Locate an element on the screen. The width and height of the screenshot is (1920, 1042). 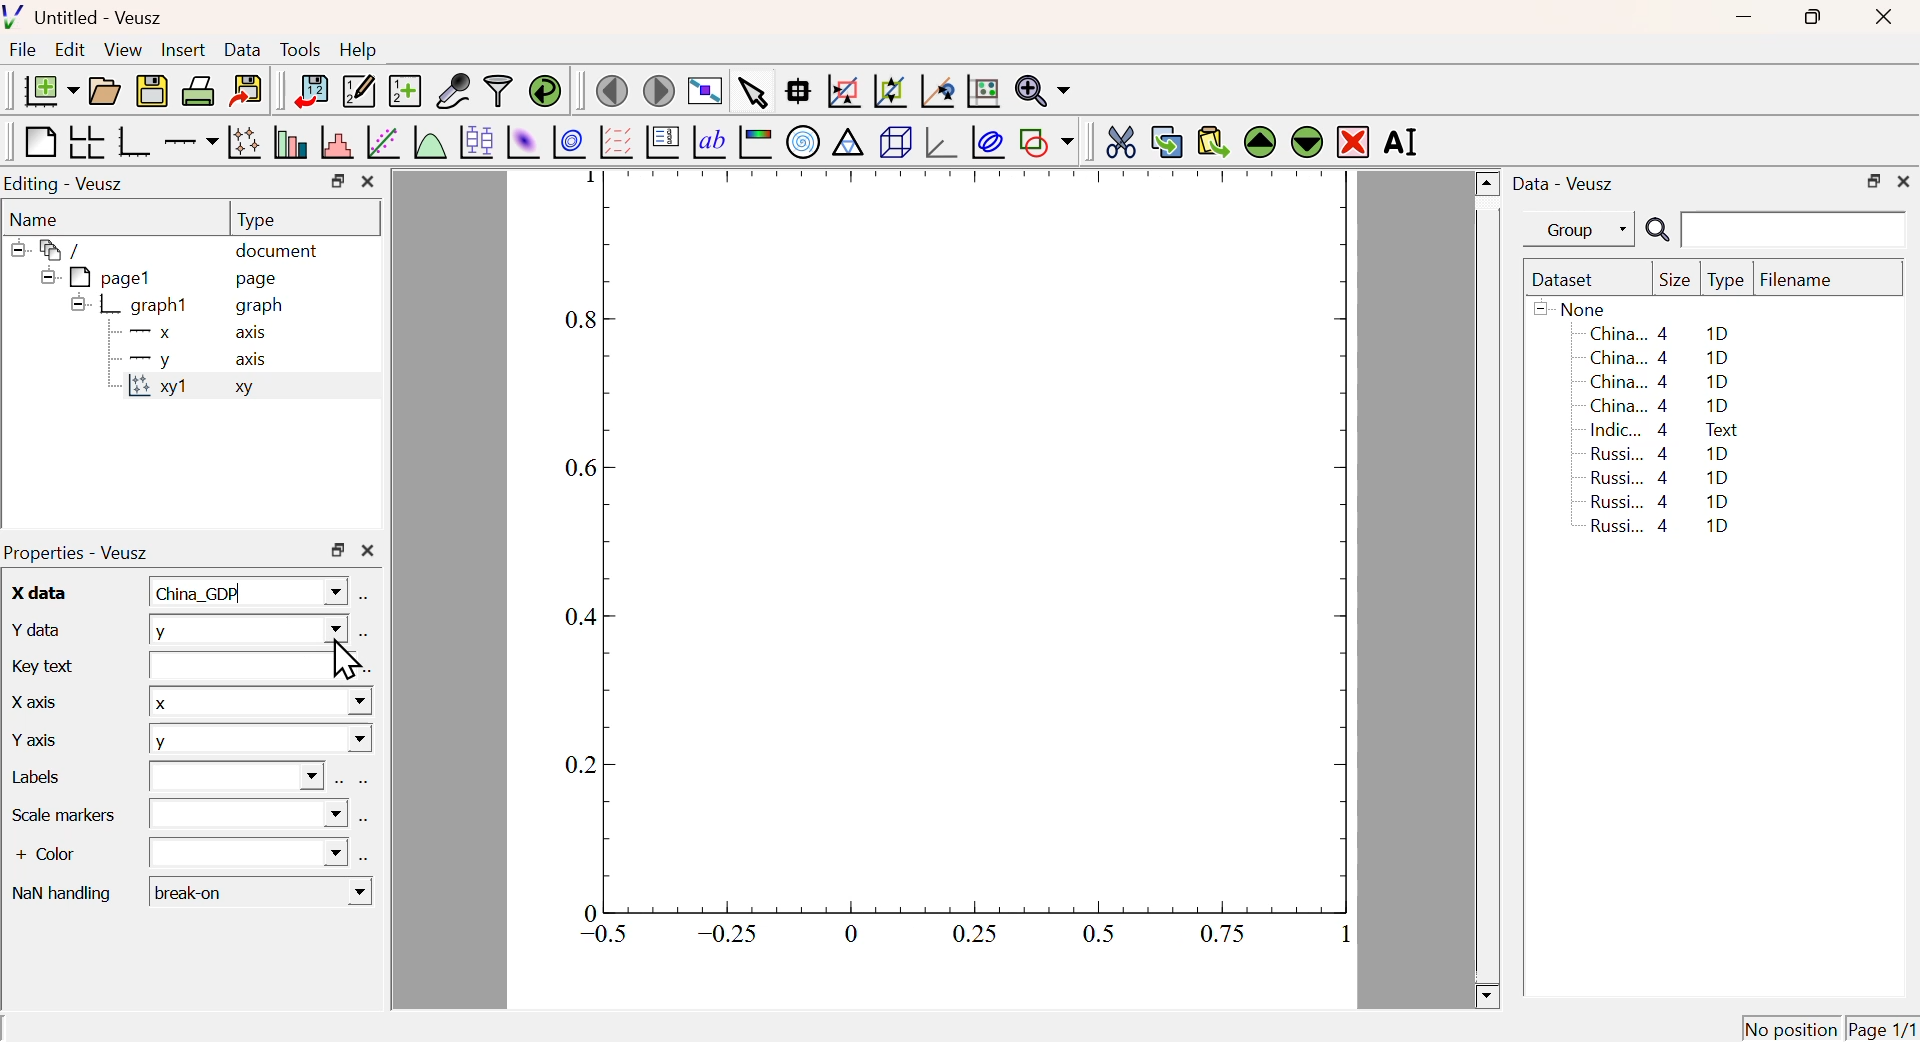
Fit a function to data is located at coordinates (384, 144).